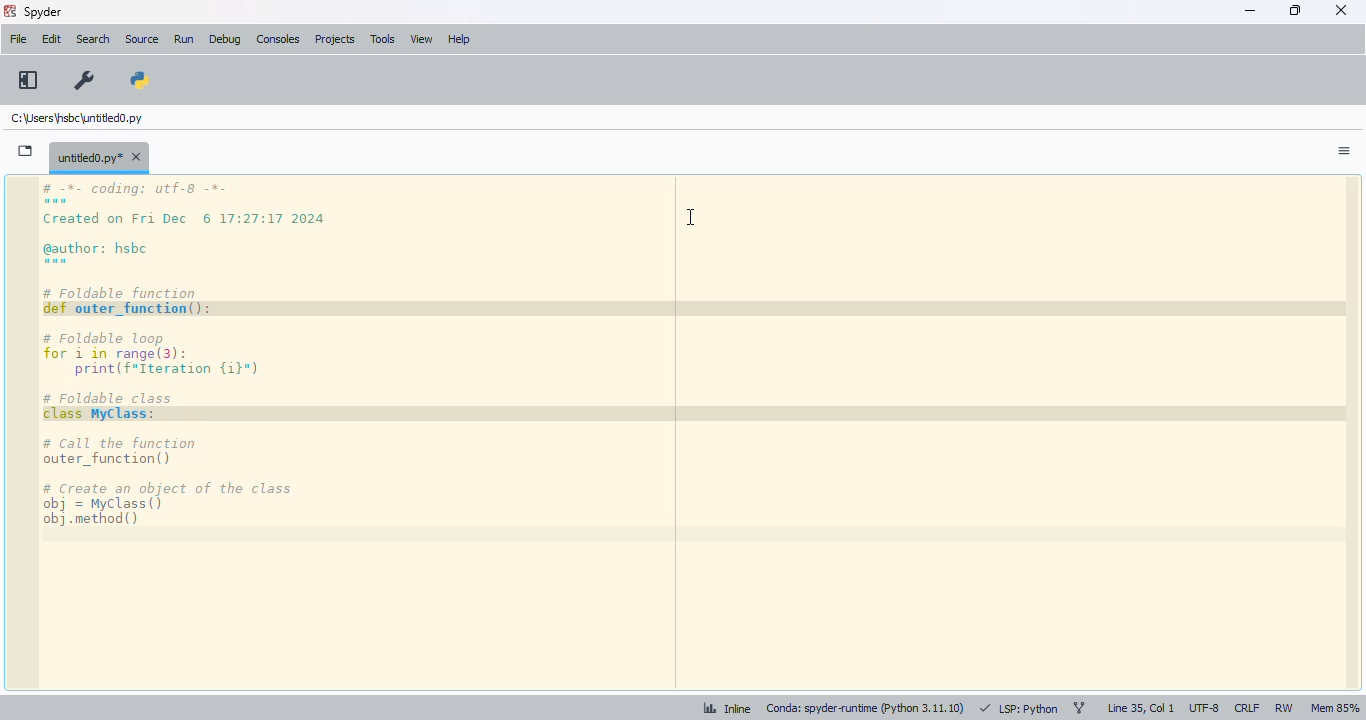 The height and width of the screenshot is (720, 1366). What do you see at coordinates (1250, 10) in the screenshot?
I see `minimize` at bounding box center [1250, 10].